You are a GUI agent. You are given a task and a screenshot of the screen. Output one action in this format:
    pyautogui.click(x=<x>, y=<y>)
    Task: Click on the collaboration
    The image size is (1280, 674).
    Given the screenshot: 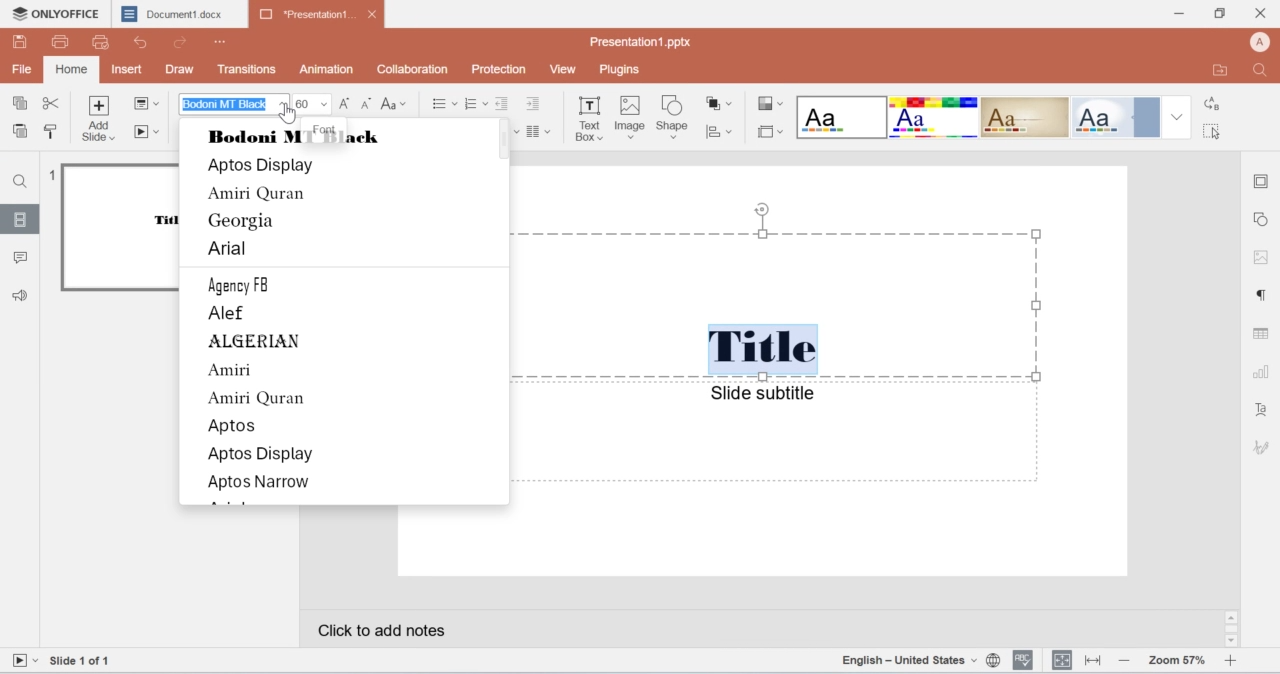 What is the action you would take?
    pyautogui.click(x=410, y=69)
    